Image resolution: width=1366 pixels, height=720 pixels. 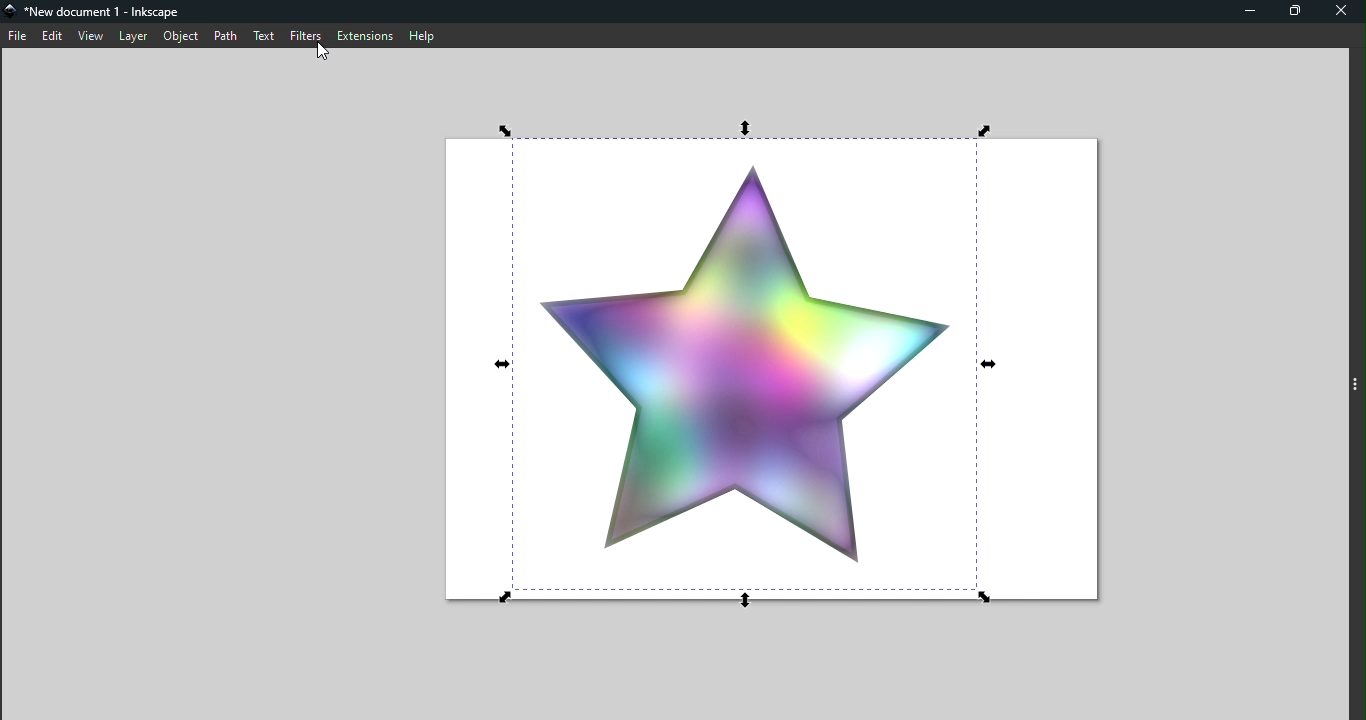 What do you see at coordinates (54, 35) in the screenshot?
I see `Edit` at bounding box center [54, 35].